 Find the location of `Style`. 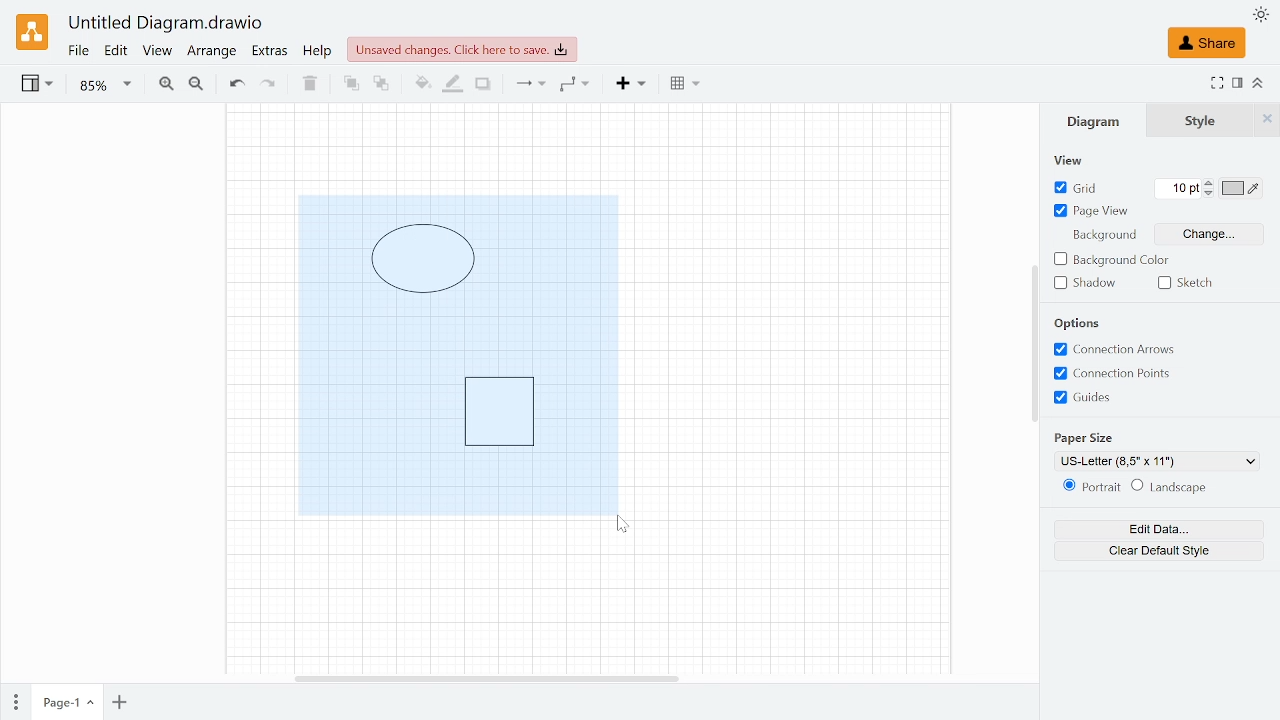

Style is located at coordinates (1267, 120).